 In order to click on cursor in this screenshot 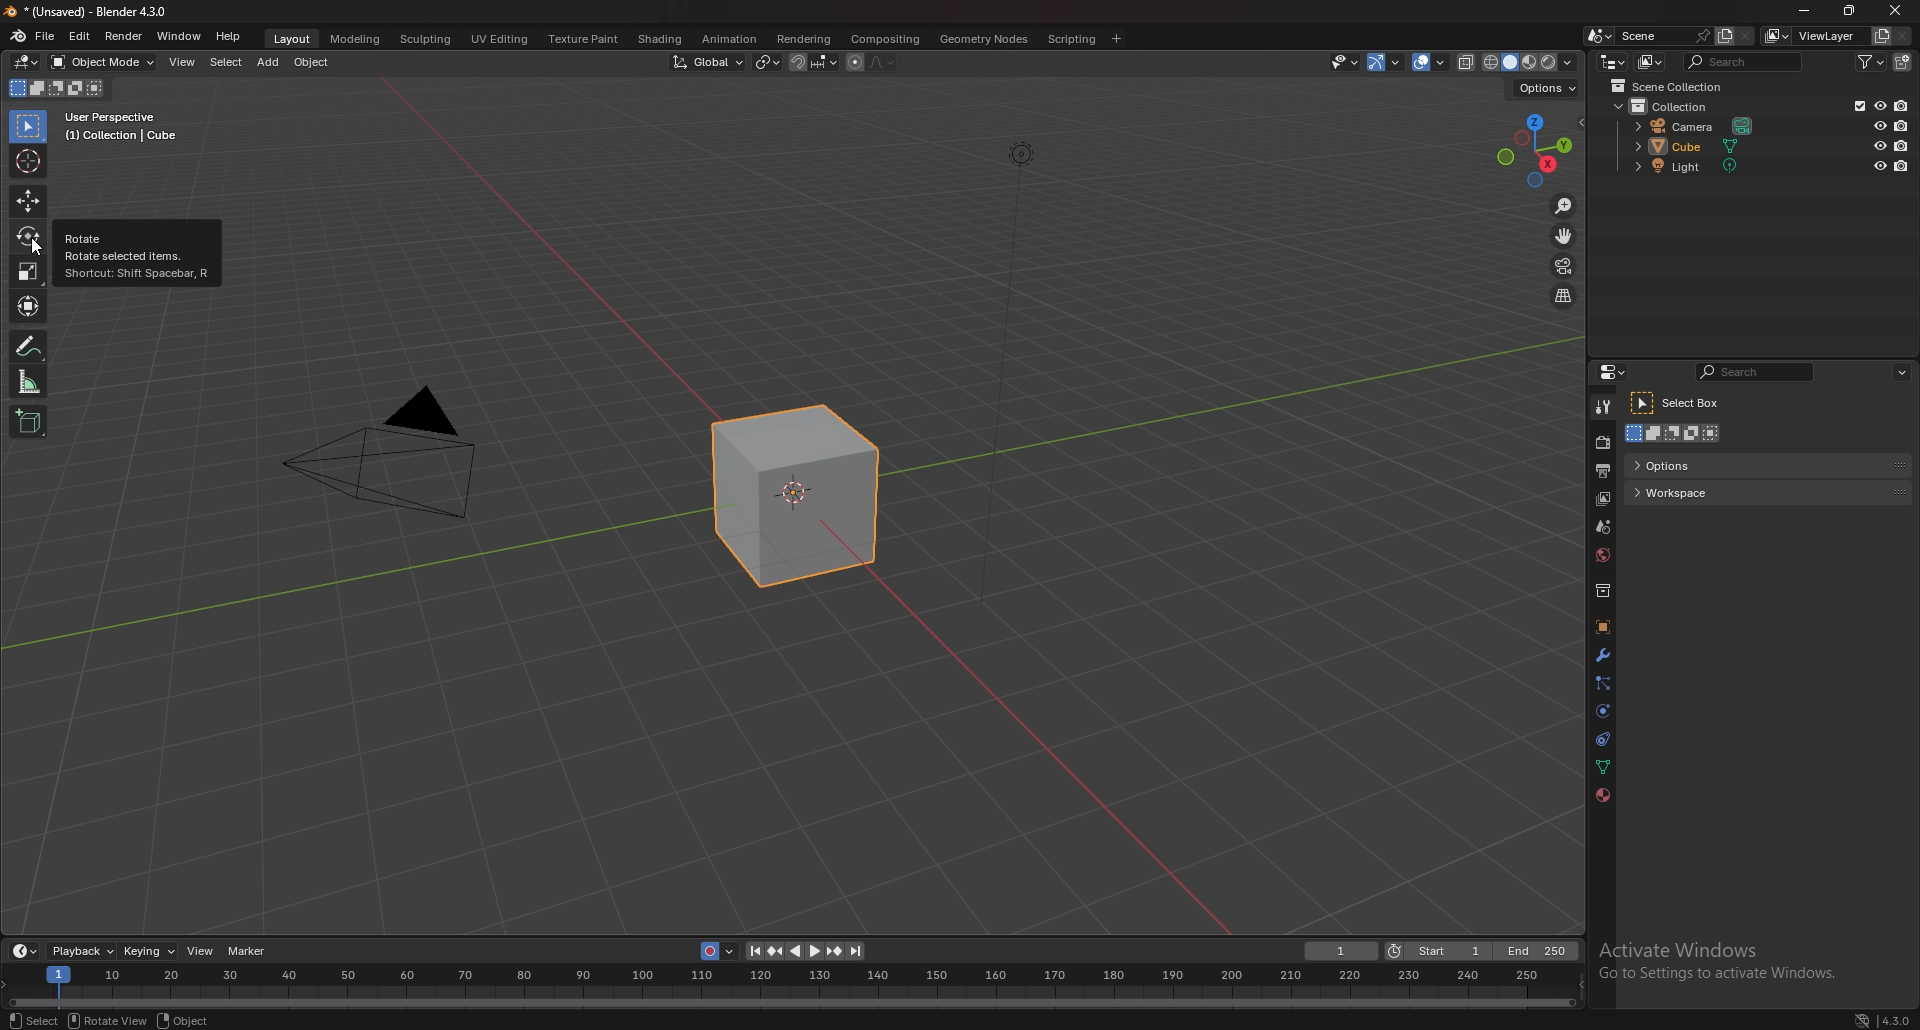, I will do `click(36, 244)`.